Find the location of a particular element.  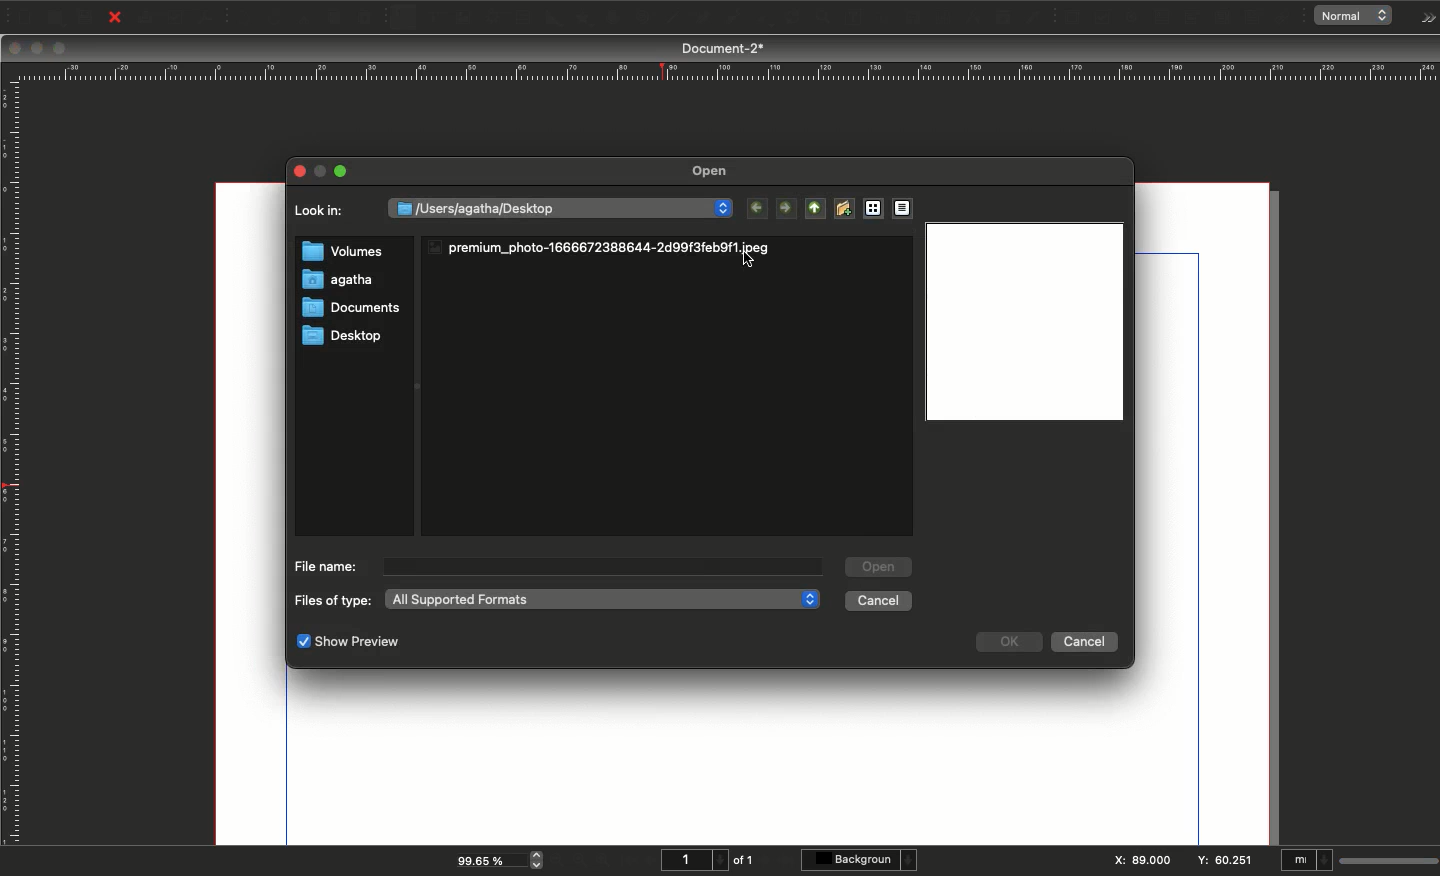

Close is located at coordinates (15, 48).